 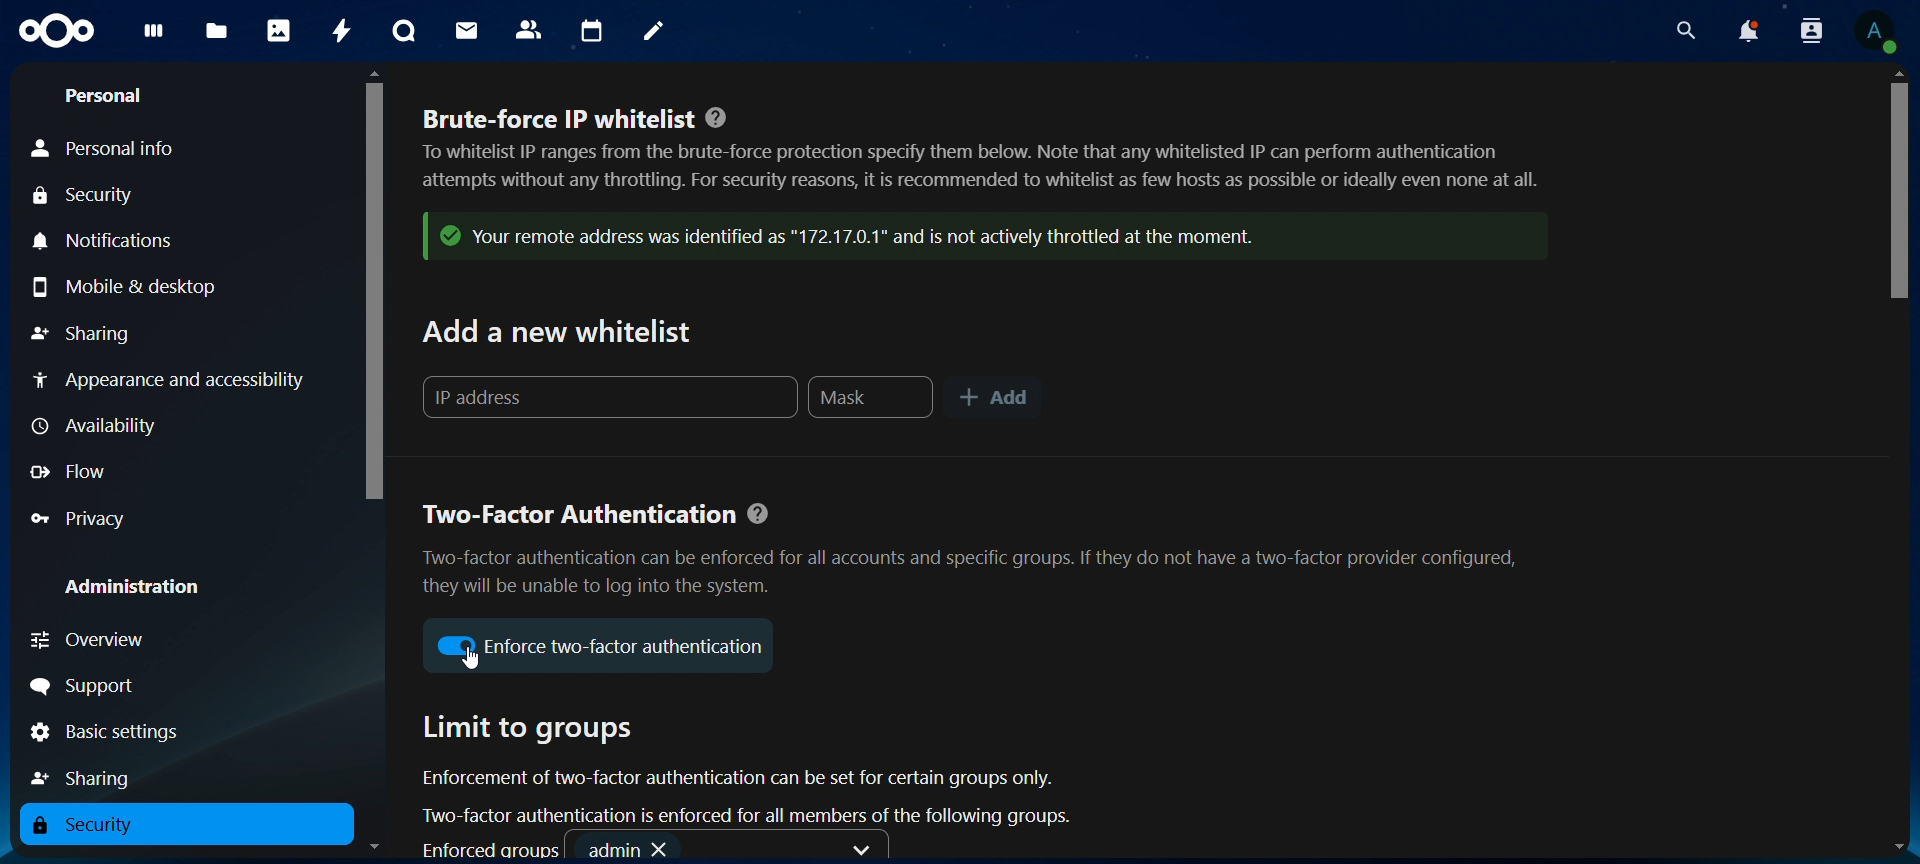 I want to click on notes, so click(x=653, y=30).